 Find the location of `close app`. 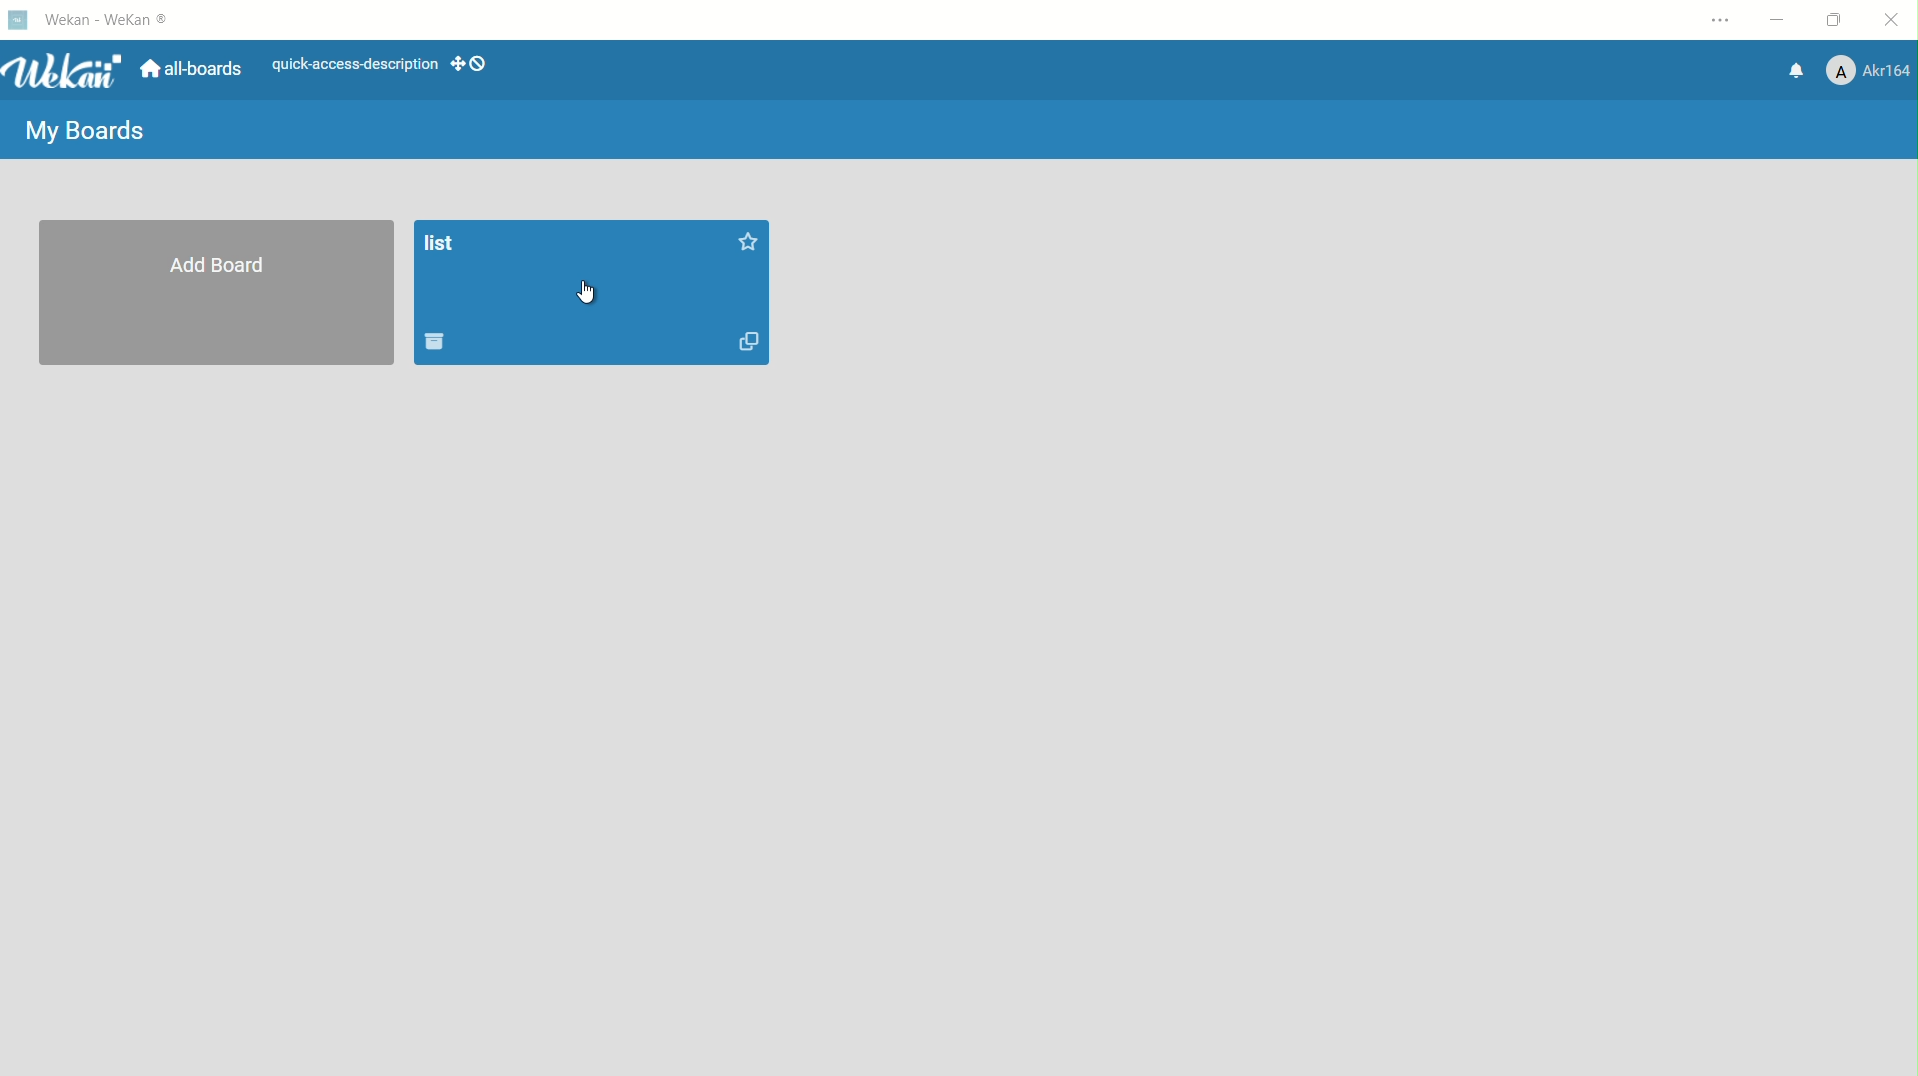

close app is located at coordinates (1893, 24).